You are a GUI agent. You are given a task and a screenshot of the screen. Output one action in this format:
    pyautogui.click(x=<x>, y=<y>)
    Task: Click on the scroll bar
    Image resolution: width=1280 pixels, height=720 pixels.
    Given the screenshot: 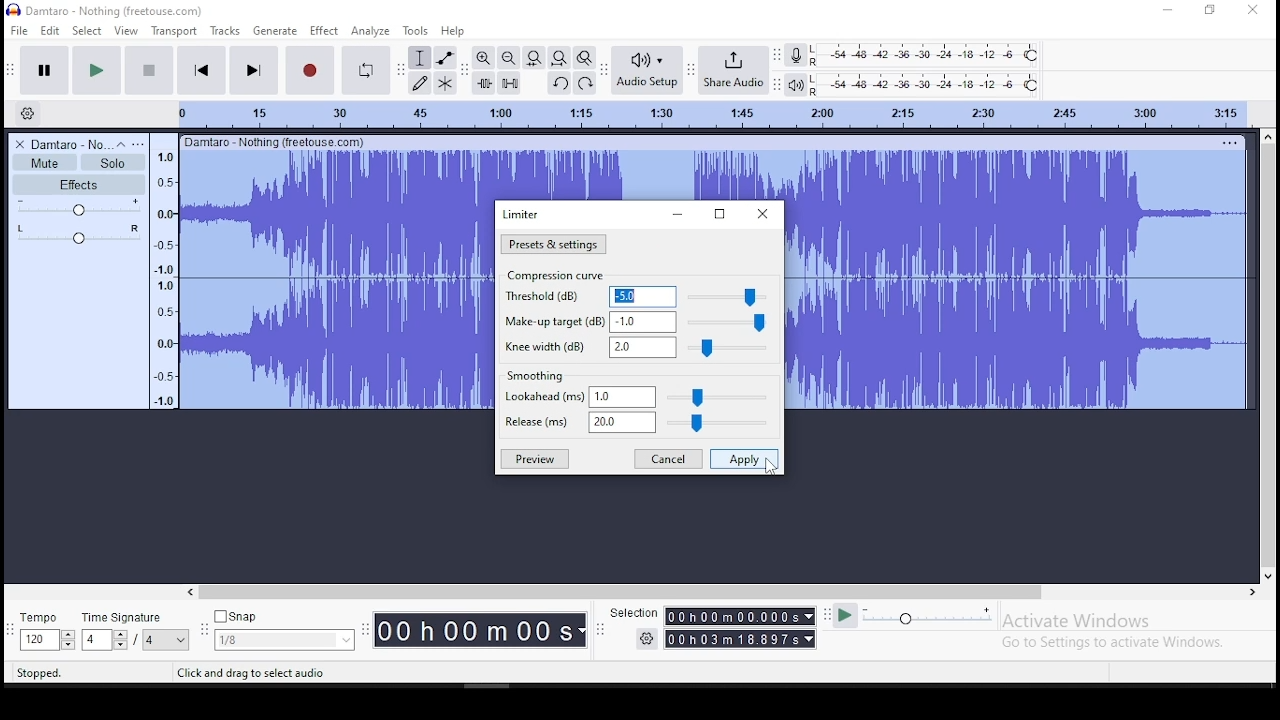 What is the action you would take?
    pyautogui.click(x=1268, y=356)
    